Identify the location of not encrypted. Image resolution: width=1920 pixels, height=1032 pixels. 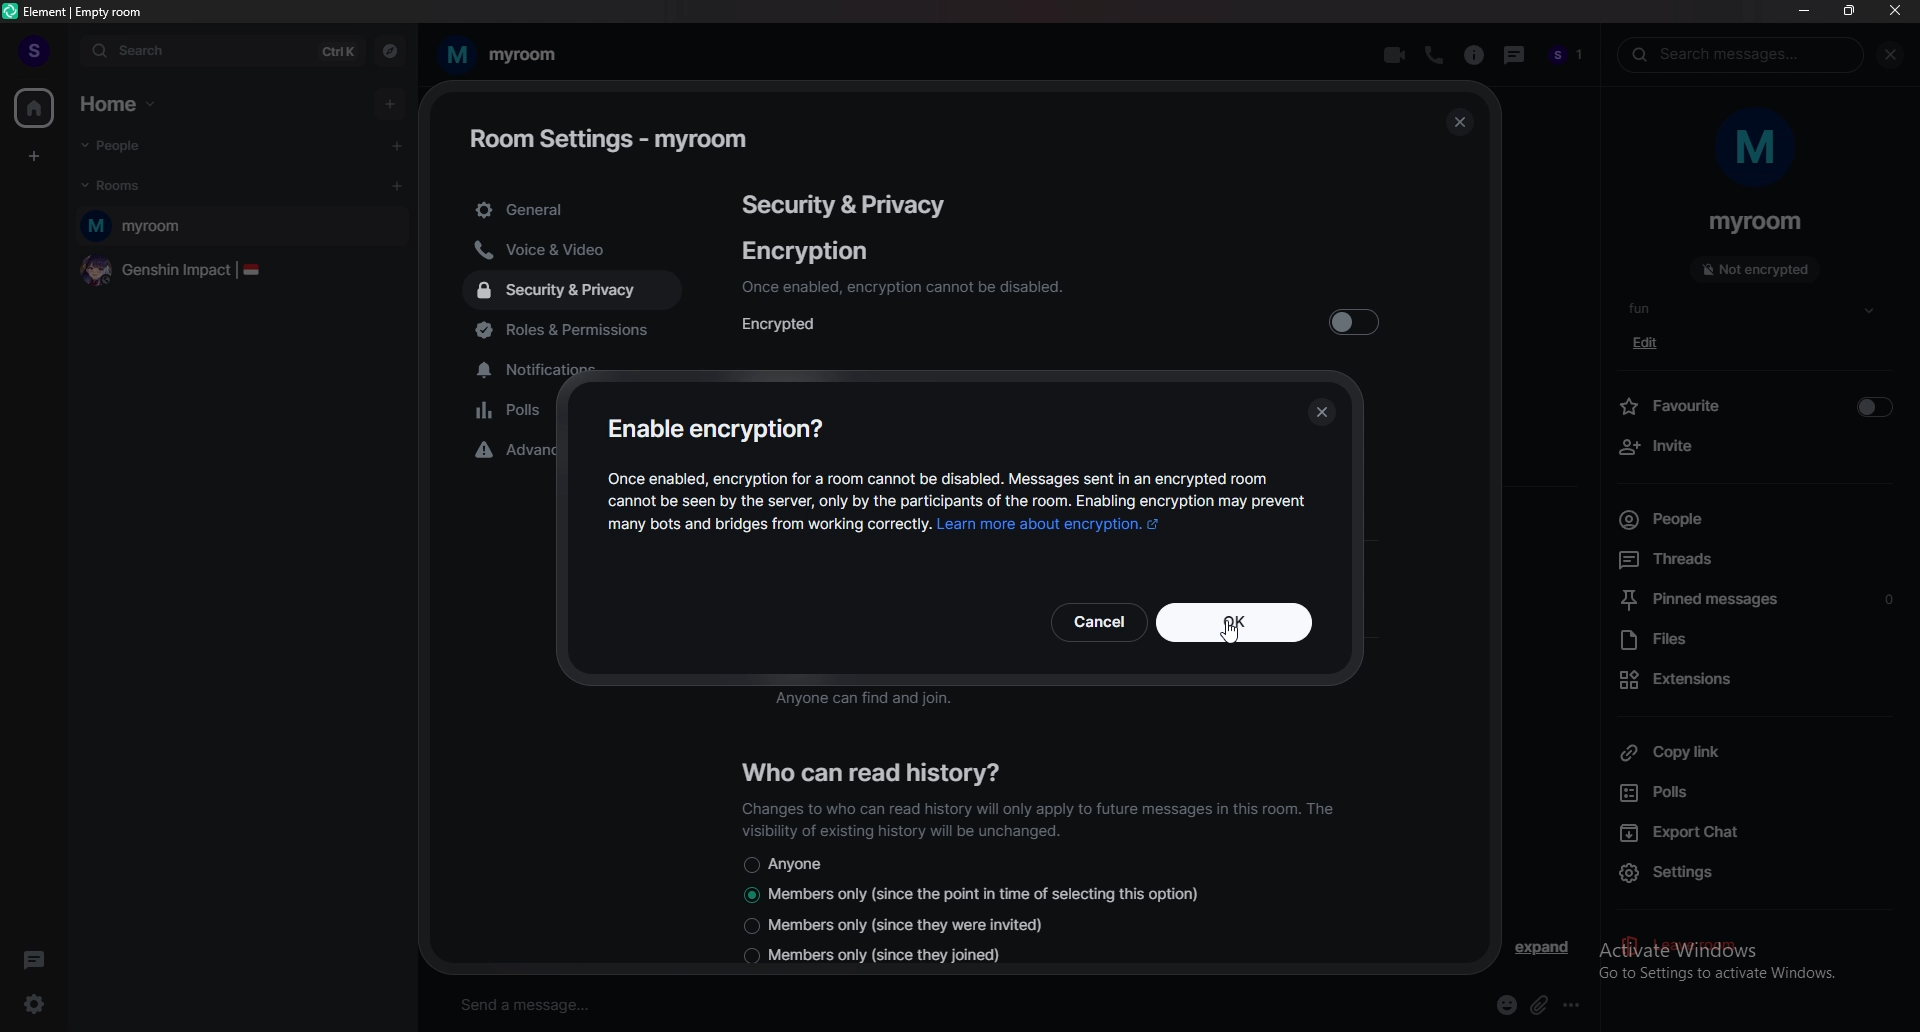
(1756, 269).